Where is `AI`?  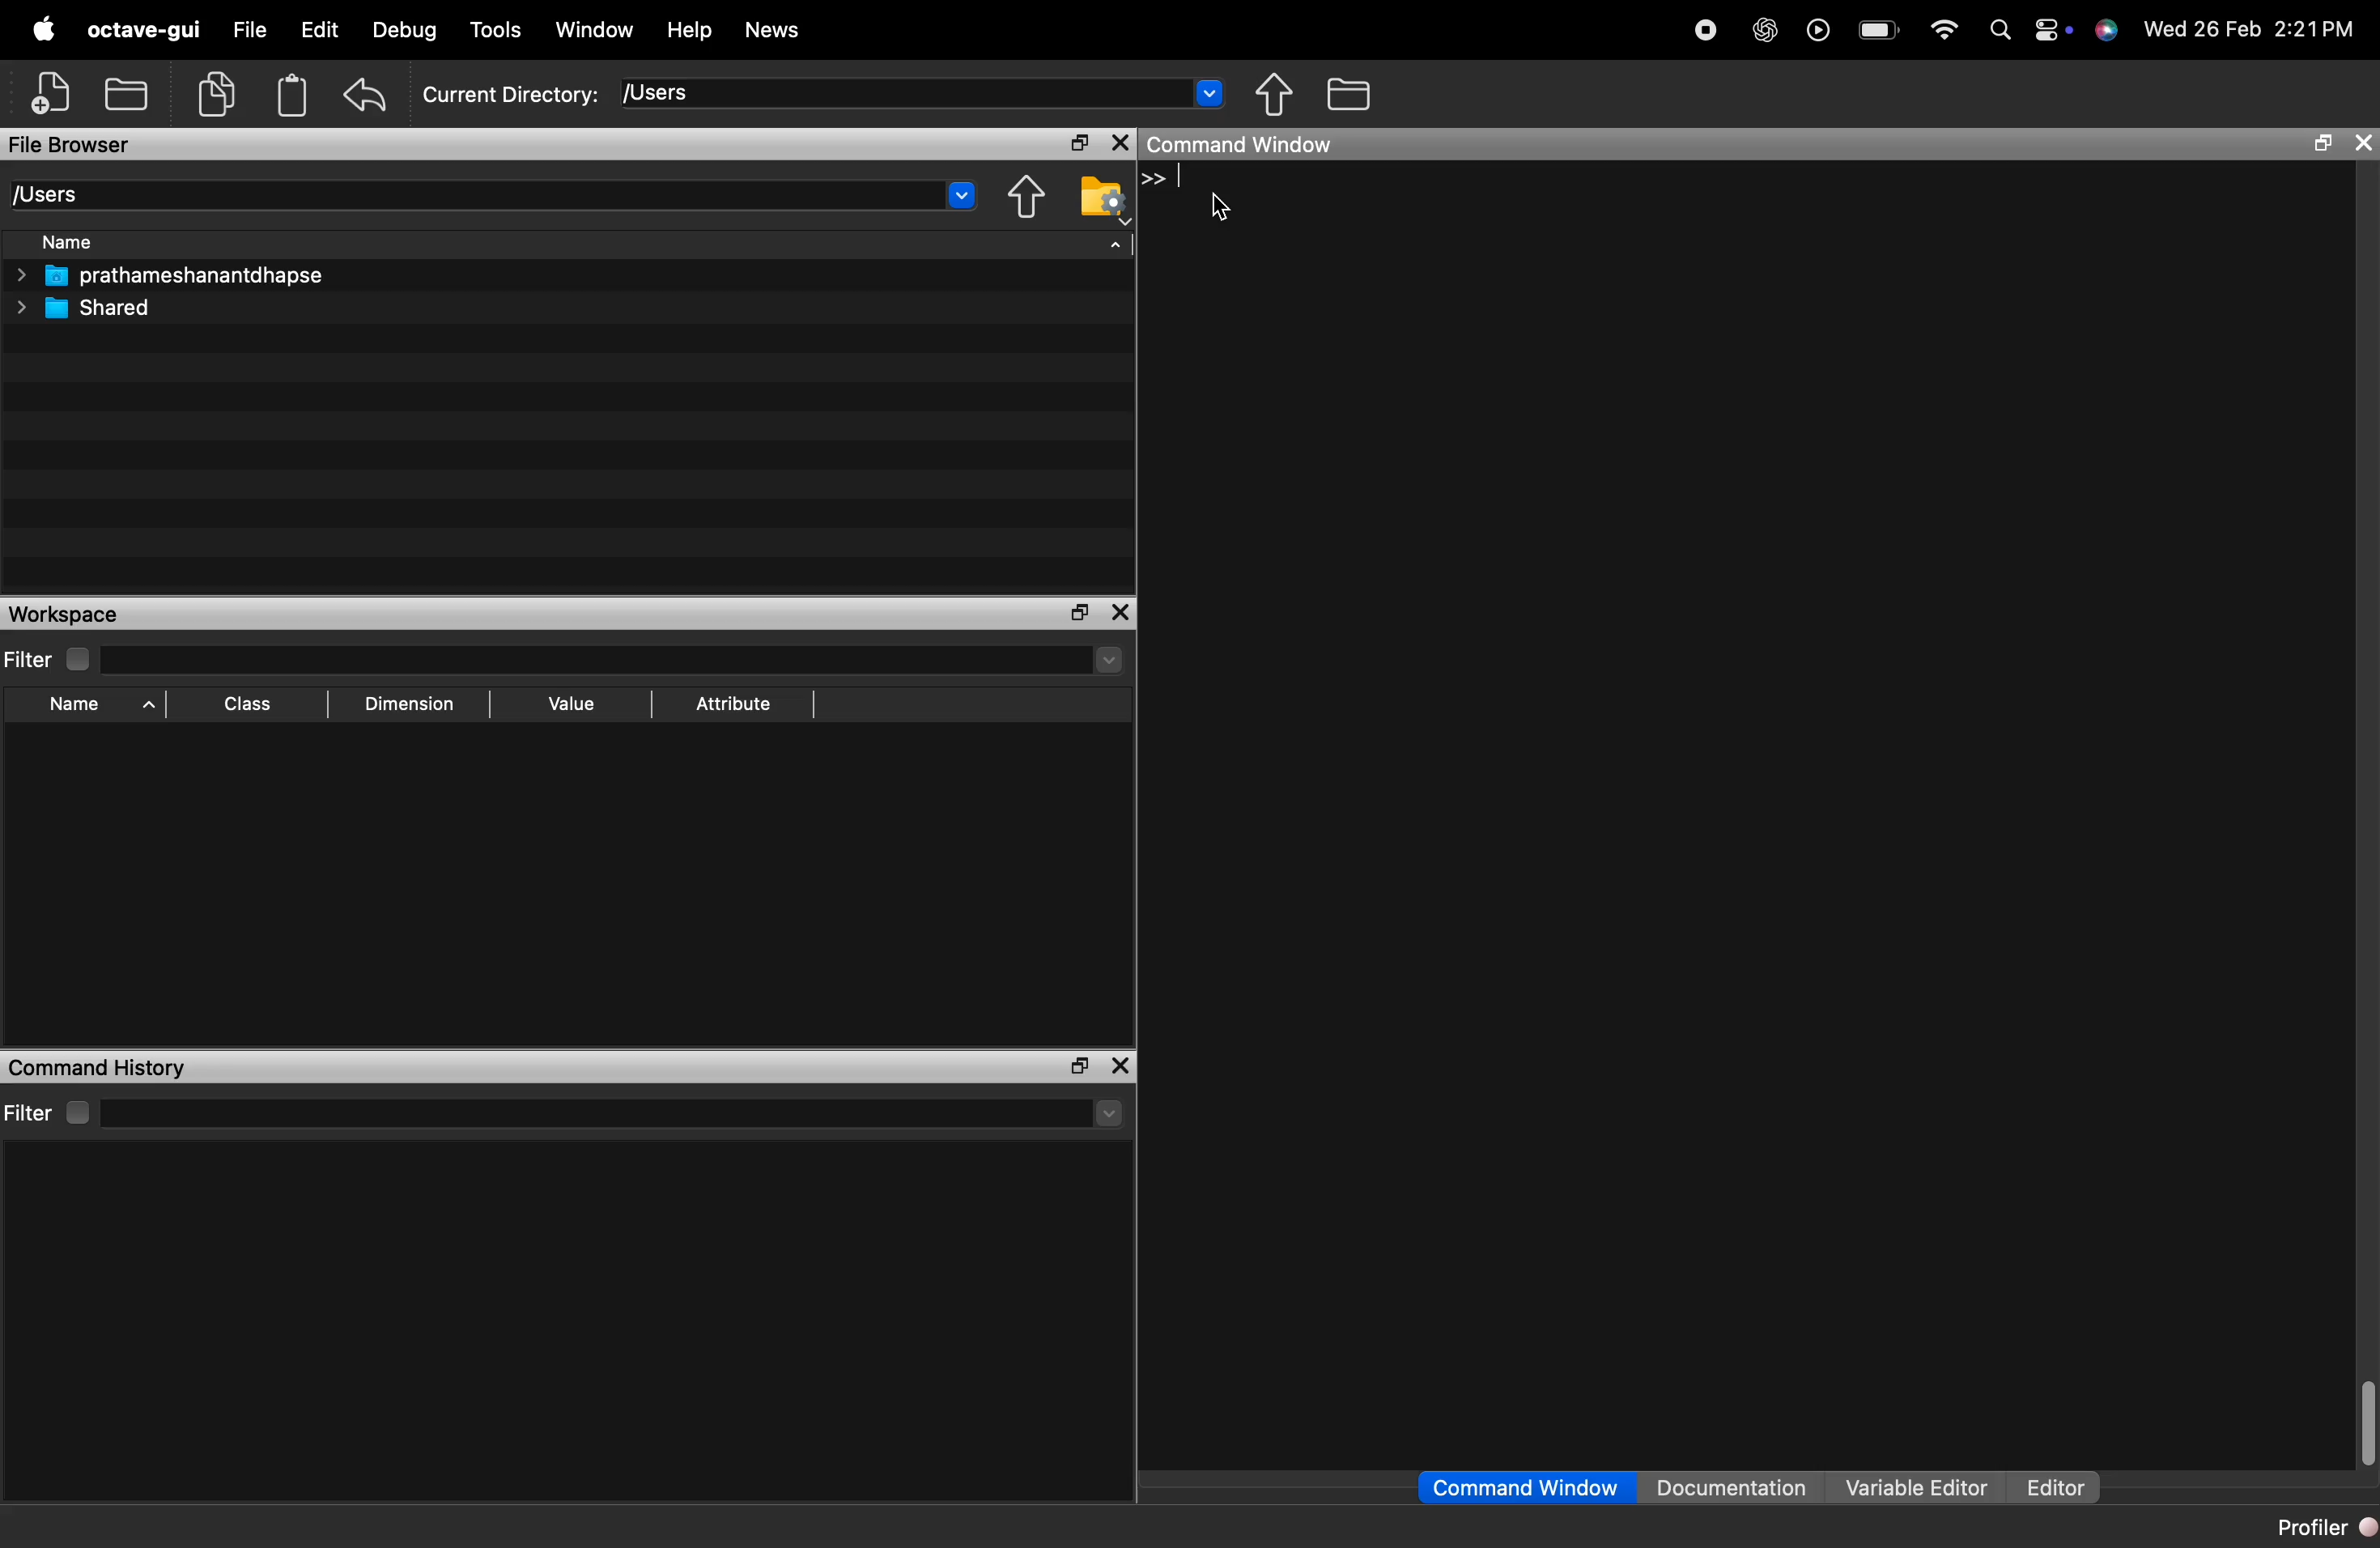 AI is located at coordinates (1769, 30).